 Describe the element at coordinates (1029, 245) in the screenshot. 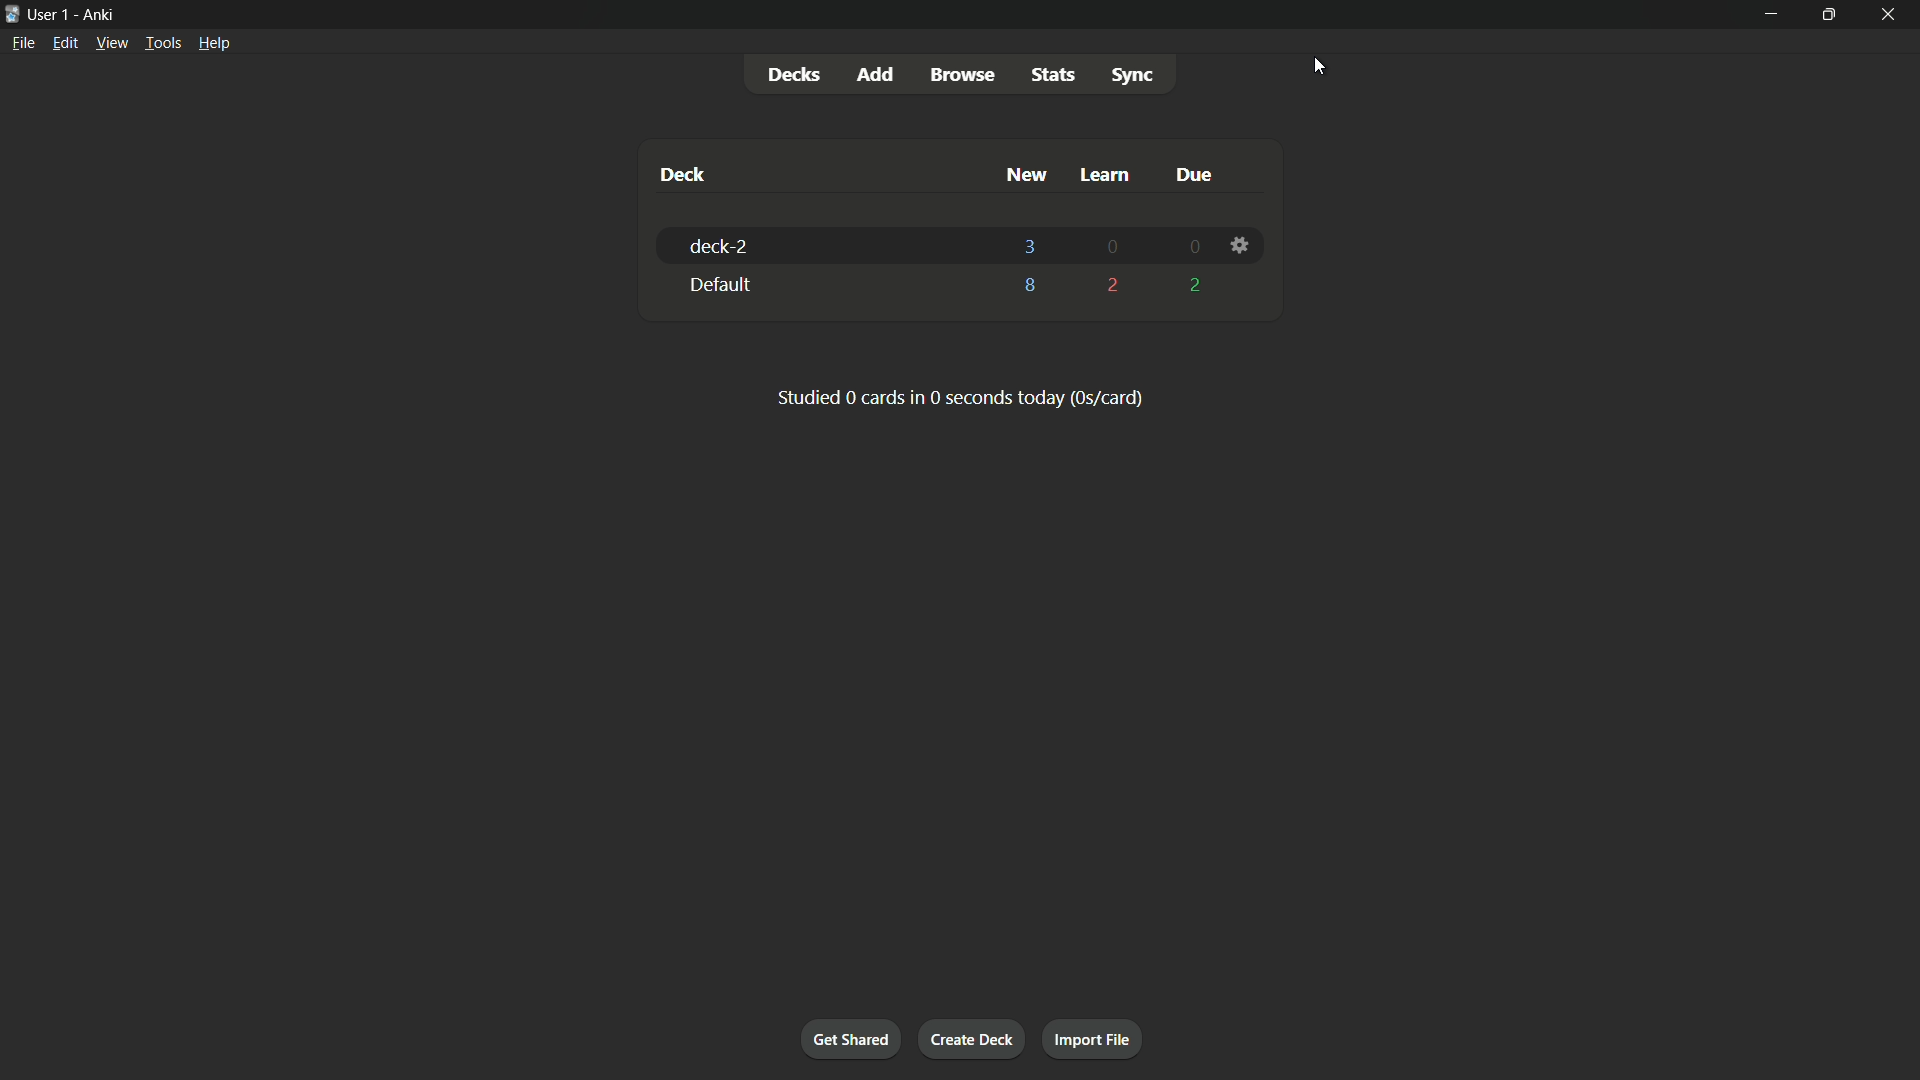

I see `3` at that location.